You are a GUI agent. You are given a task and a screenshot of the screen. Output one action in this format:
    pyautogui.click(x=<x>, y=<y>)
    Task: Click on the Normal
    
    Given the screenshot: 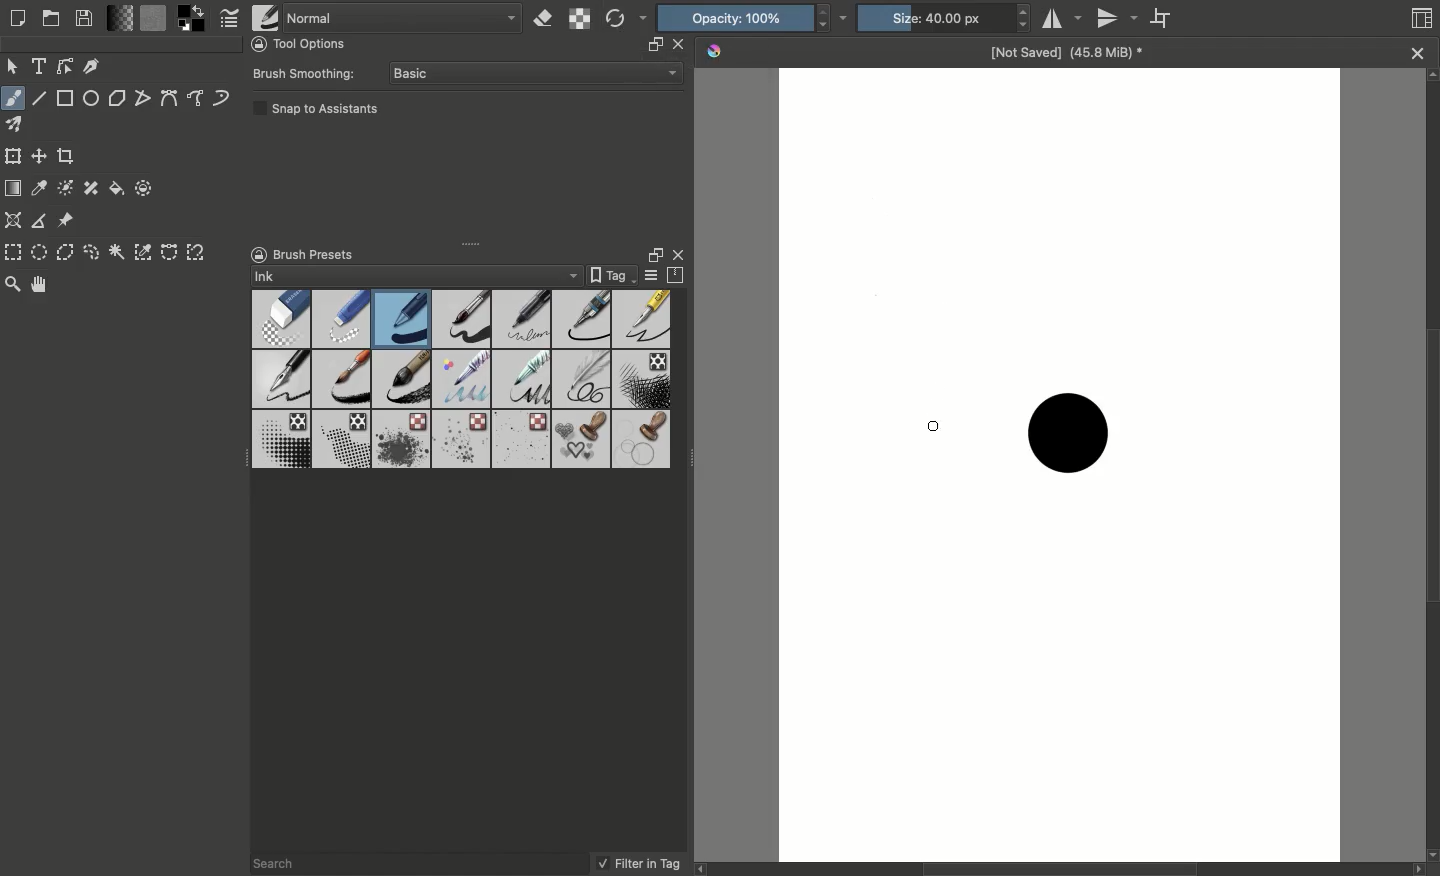 What is the action you would take?
    pyautogui.click(x=404, y=16)
    